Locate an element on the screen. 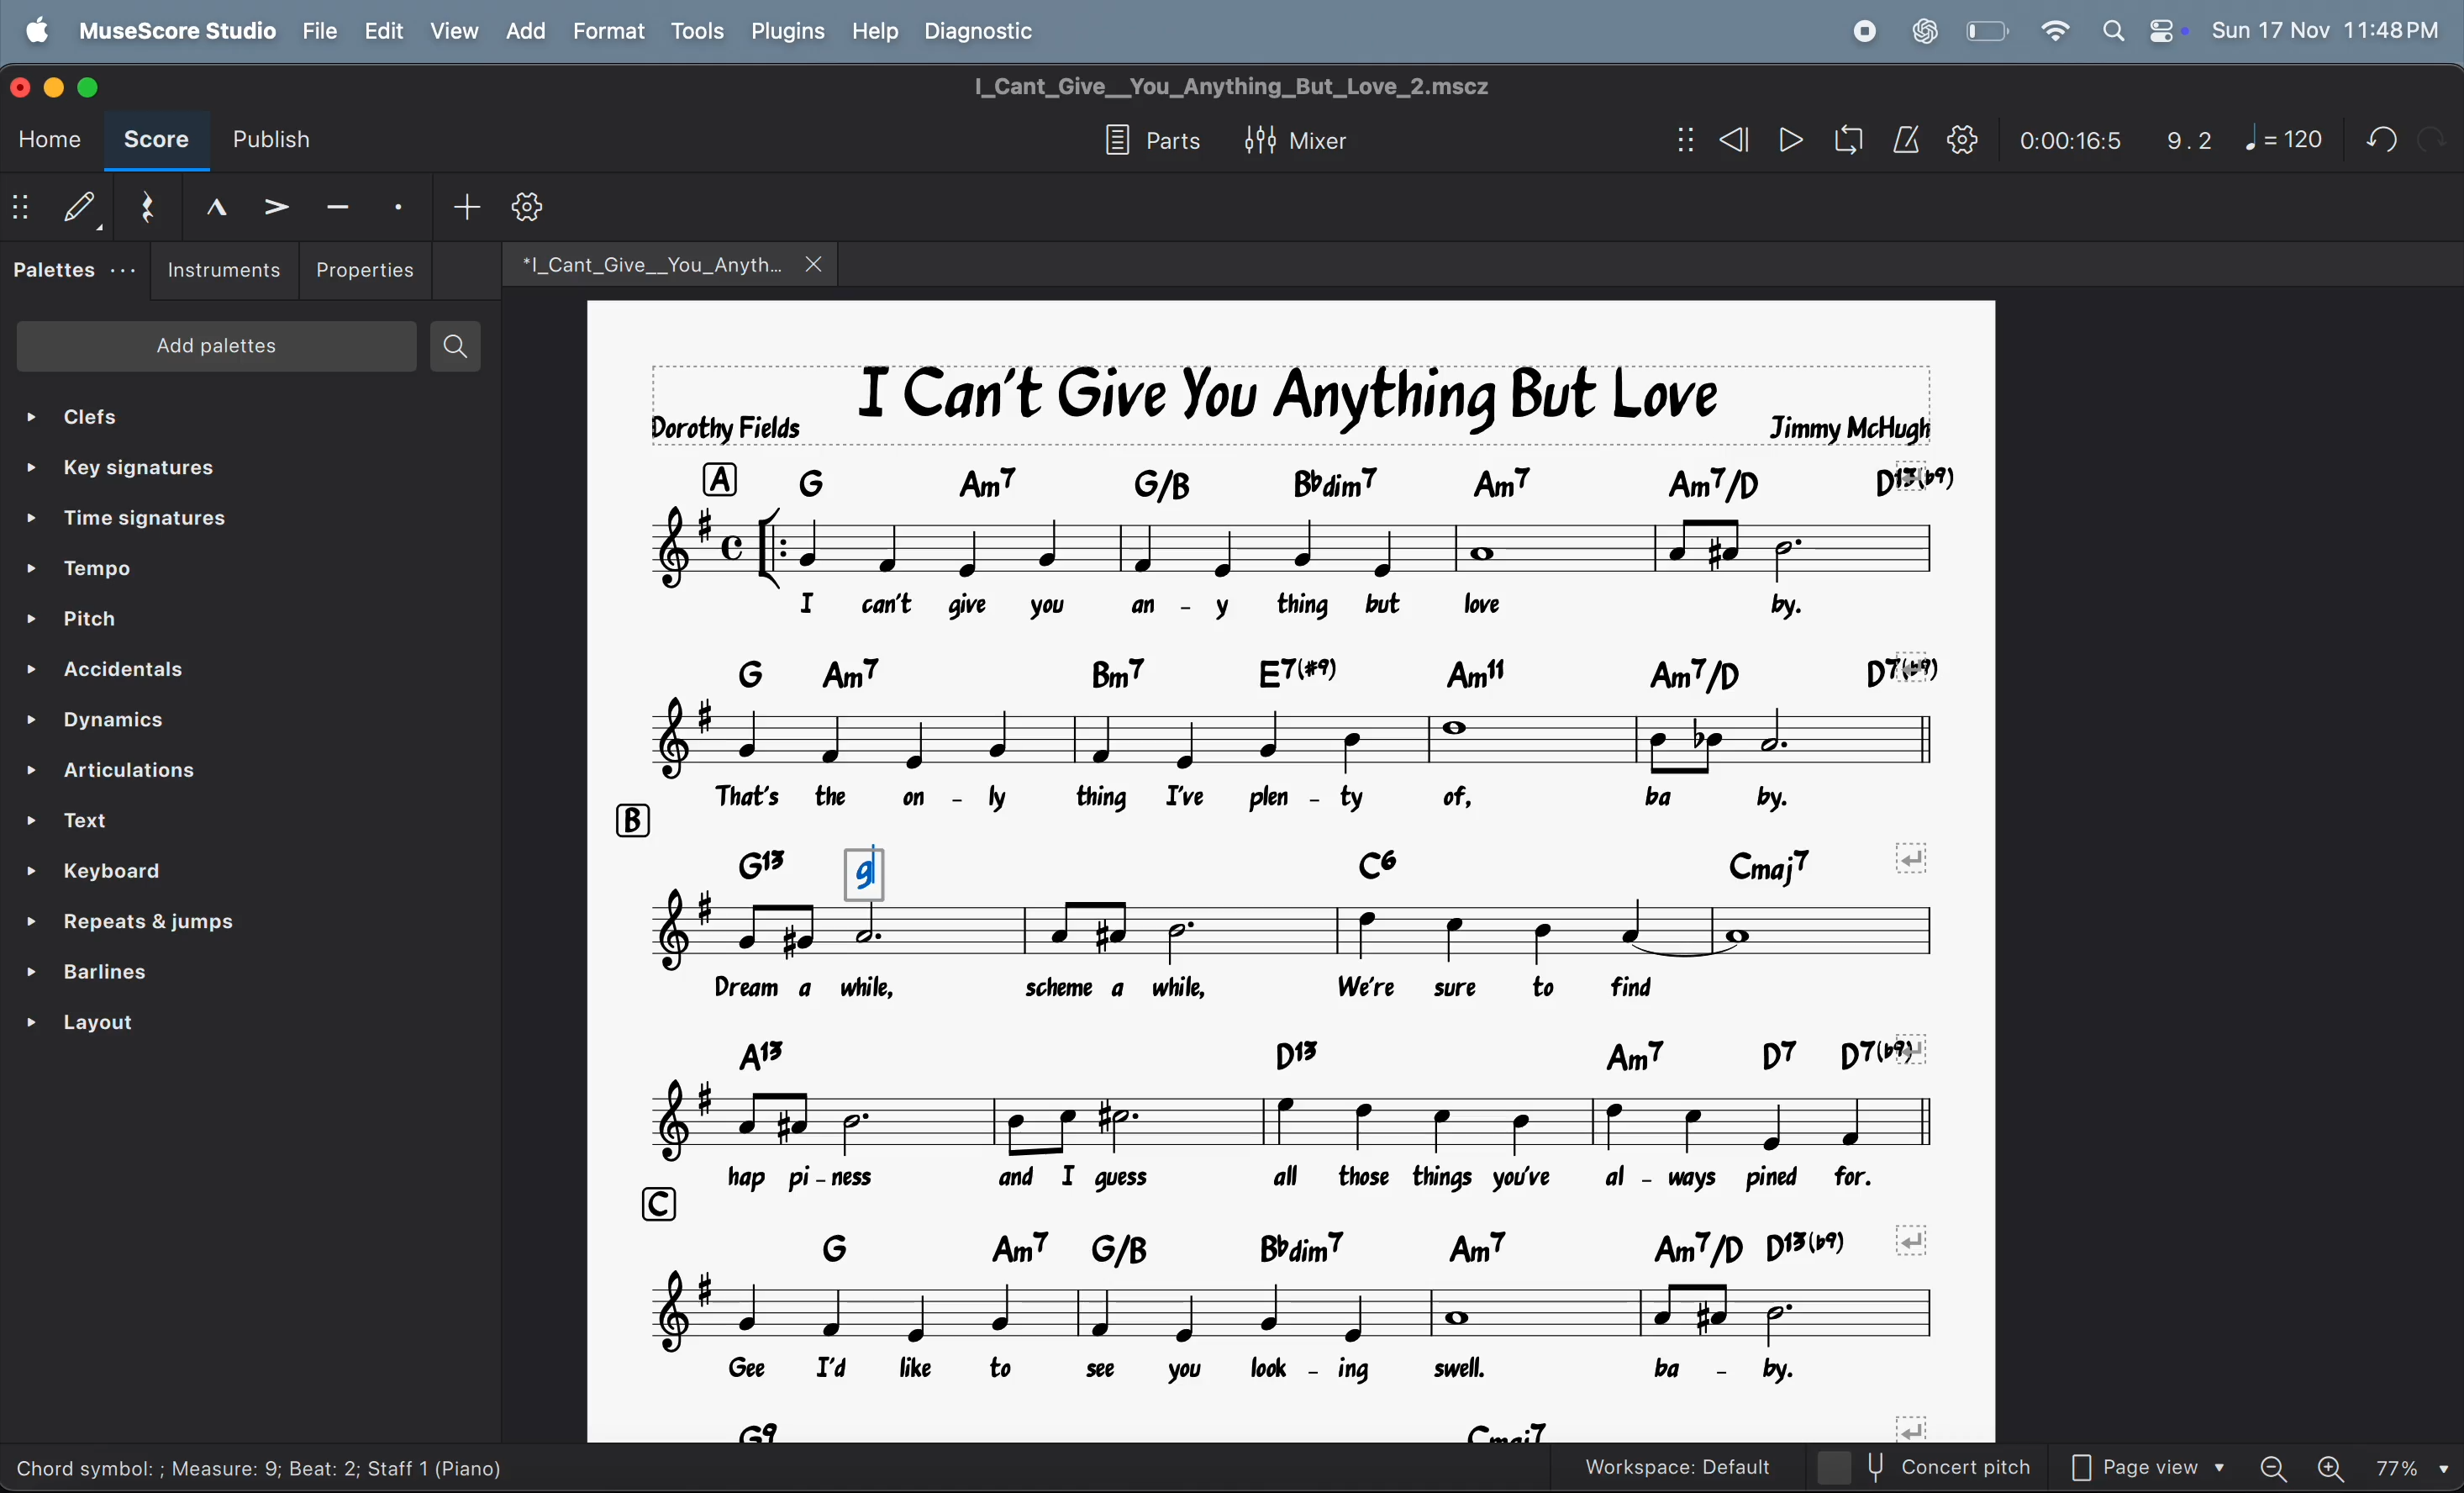 This screenshot has width=2464, height=1493. add is located at coordinates (470, 206).